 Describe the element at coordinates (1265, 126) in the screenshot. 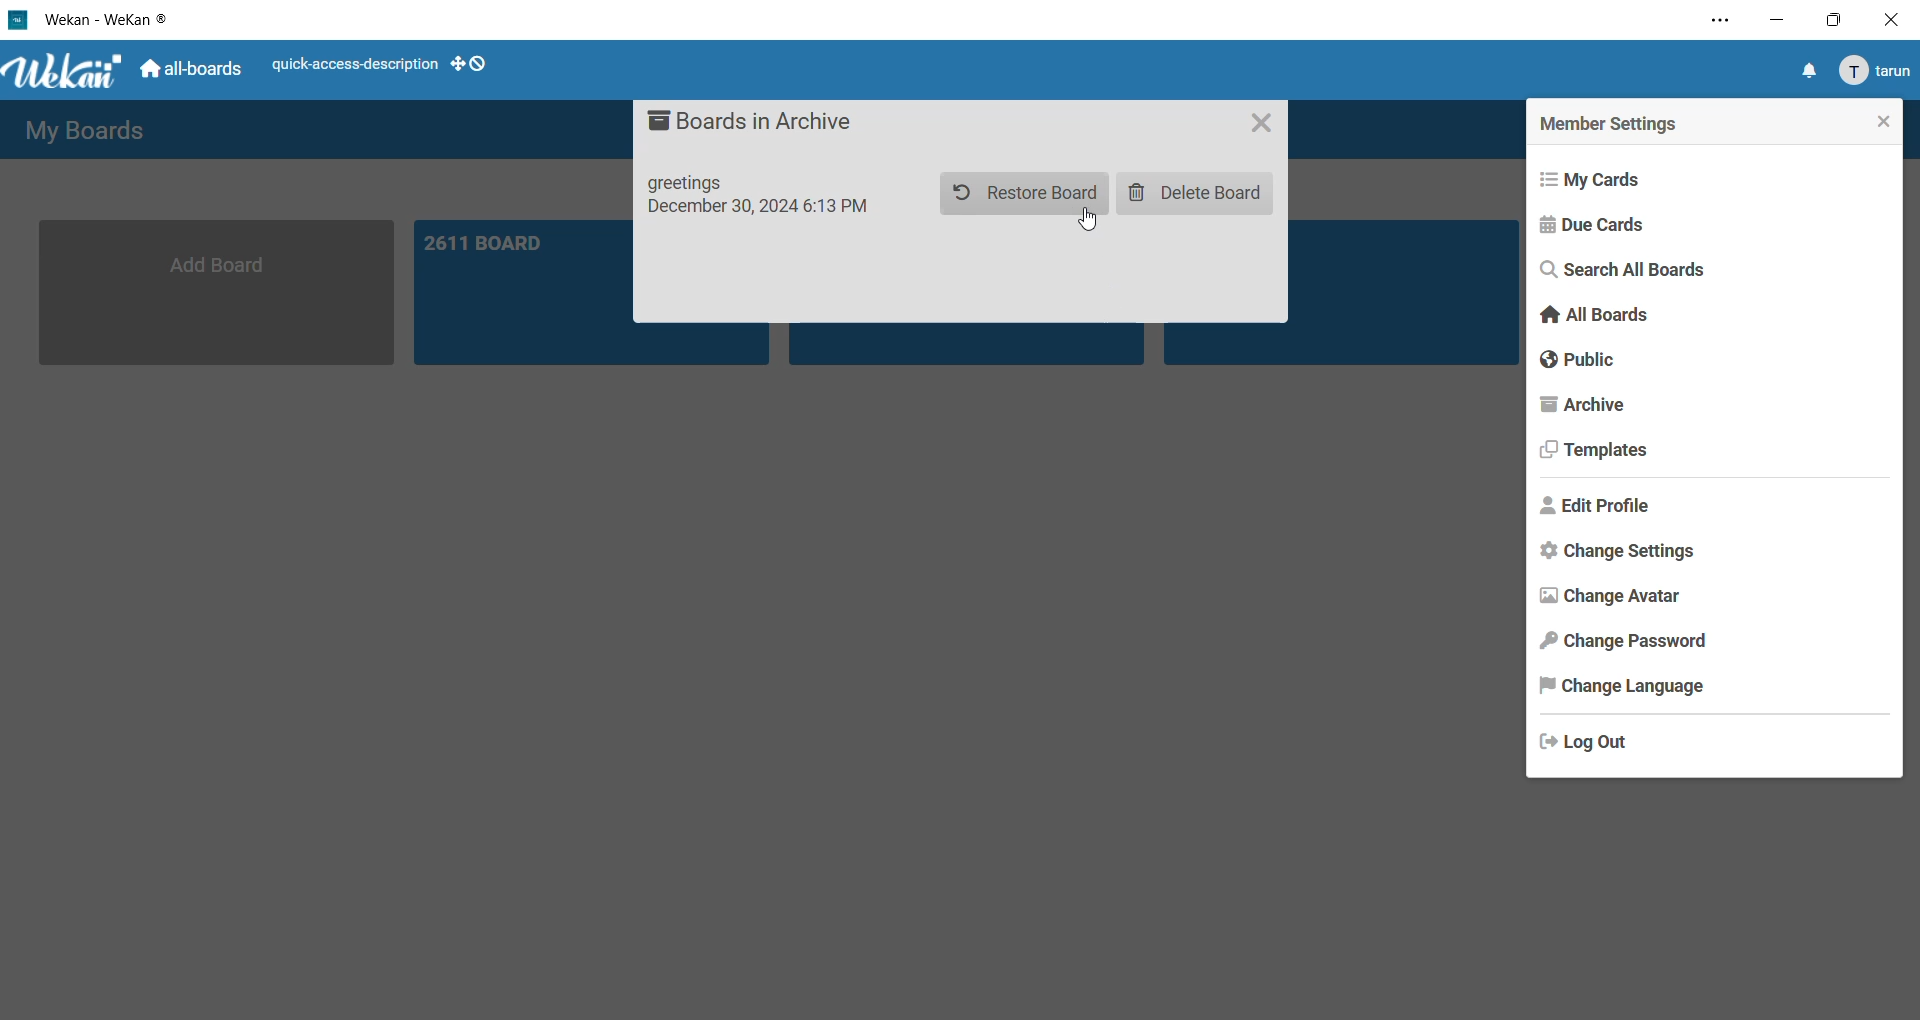

I see `close` at that location.